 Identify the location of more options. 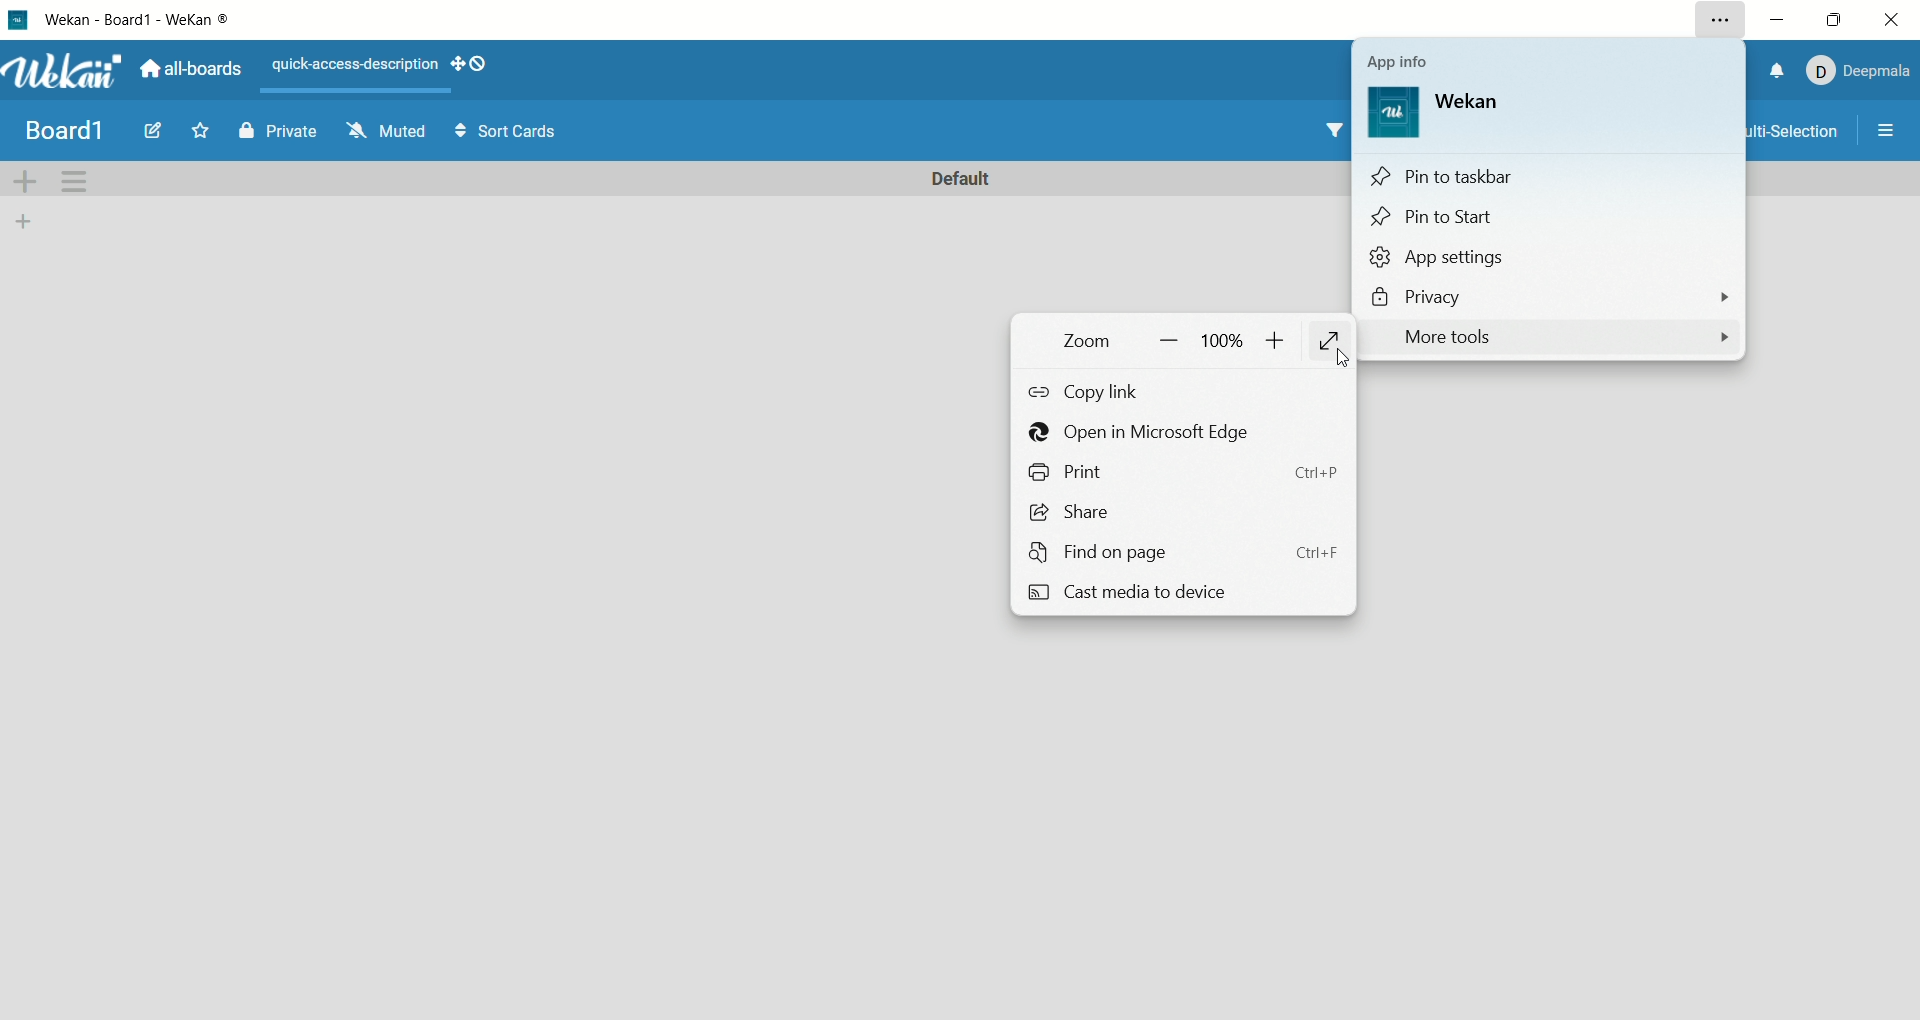
(1885, 135).